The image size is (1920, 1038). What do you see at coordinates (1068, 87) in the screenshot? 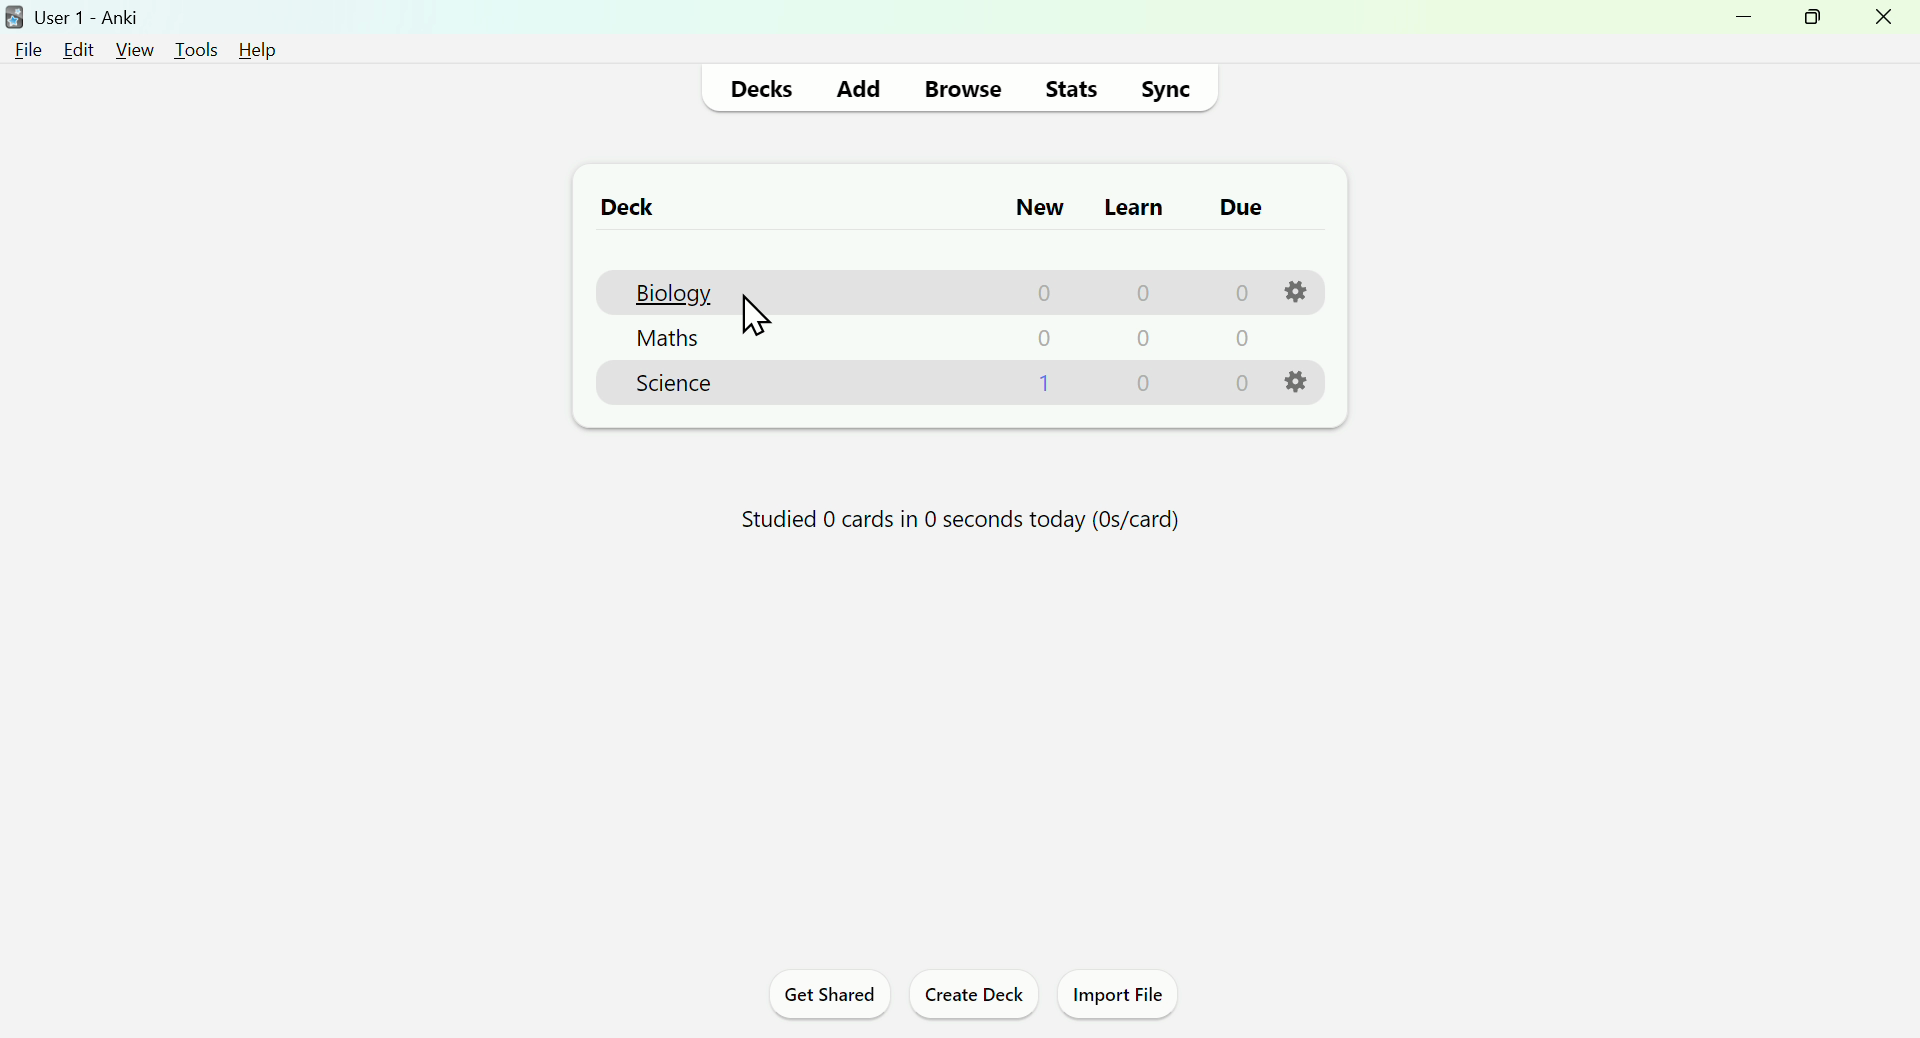
I see `Stats` at bounding box center [1068, 87].